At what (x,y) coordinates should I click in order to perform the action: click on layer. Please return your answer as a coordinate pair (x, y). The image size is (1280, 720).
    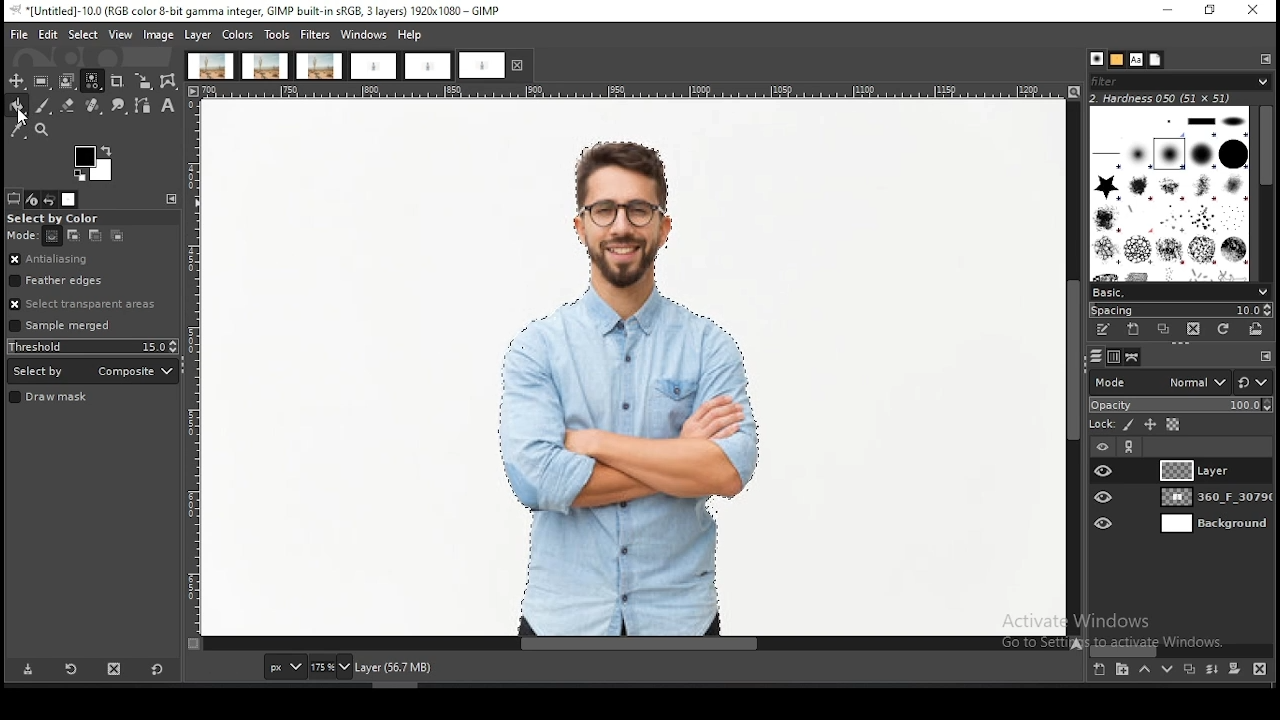
    Looking at the image, I should click on (198, 35).